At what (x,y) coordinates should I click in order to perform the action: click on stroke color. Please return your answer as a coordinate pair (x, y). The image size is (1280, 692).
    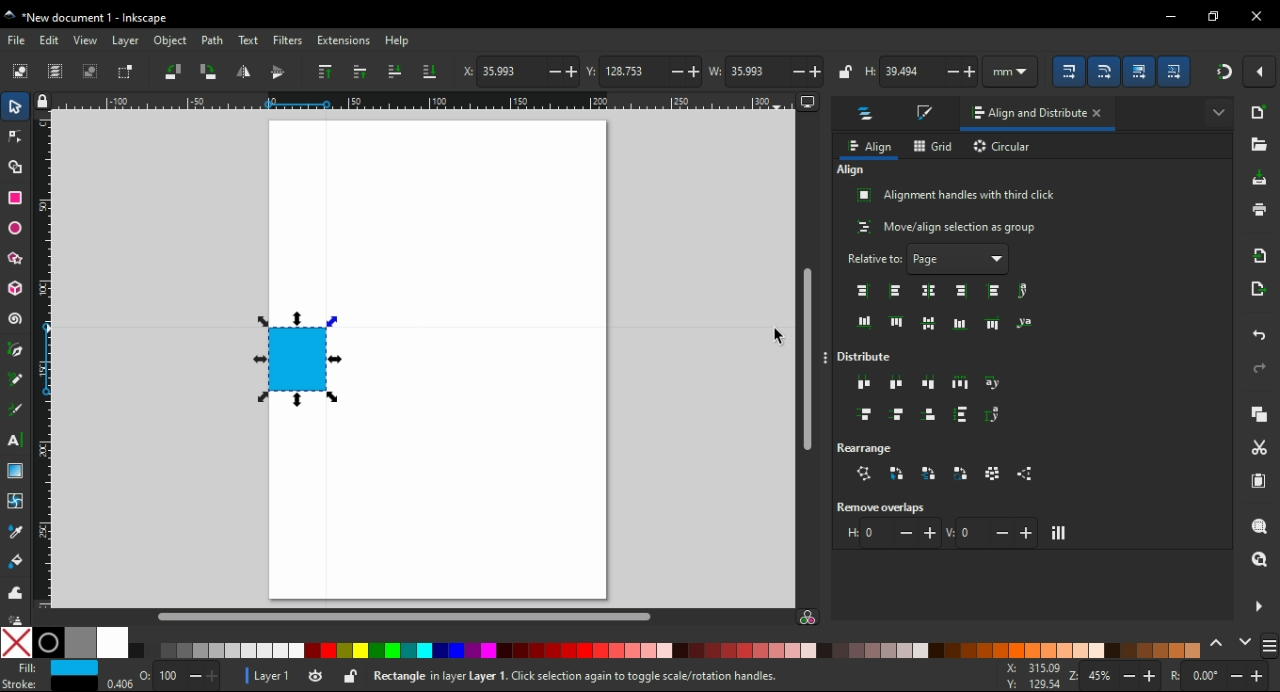
    Looking at the image, I should click on (46, 684).